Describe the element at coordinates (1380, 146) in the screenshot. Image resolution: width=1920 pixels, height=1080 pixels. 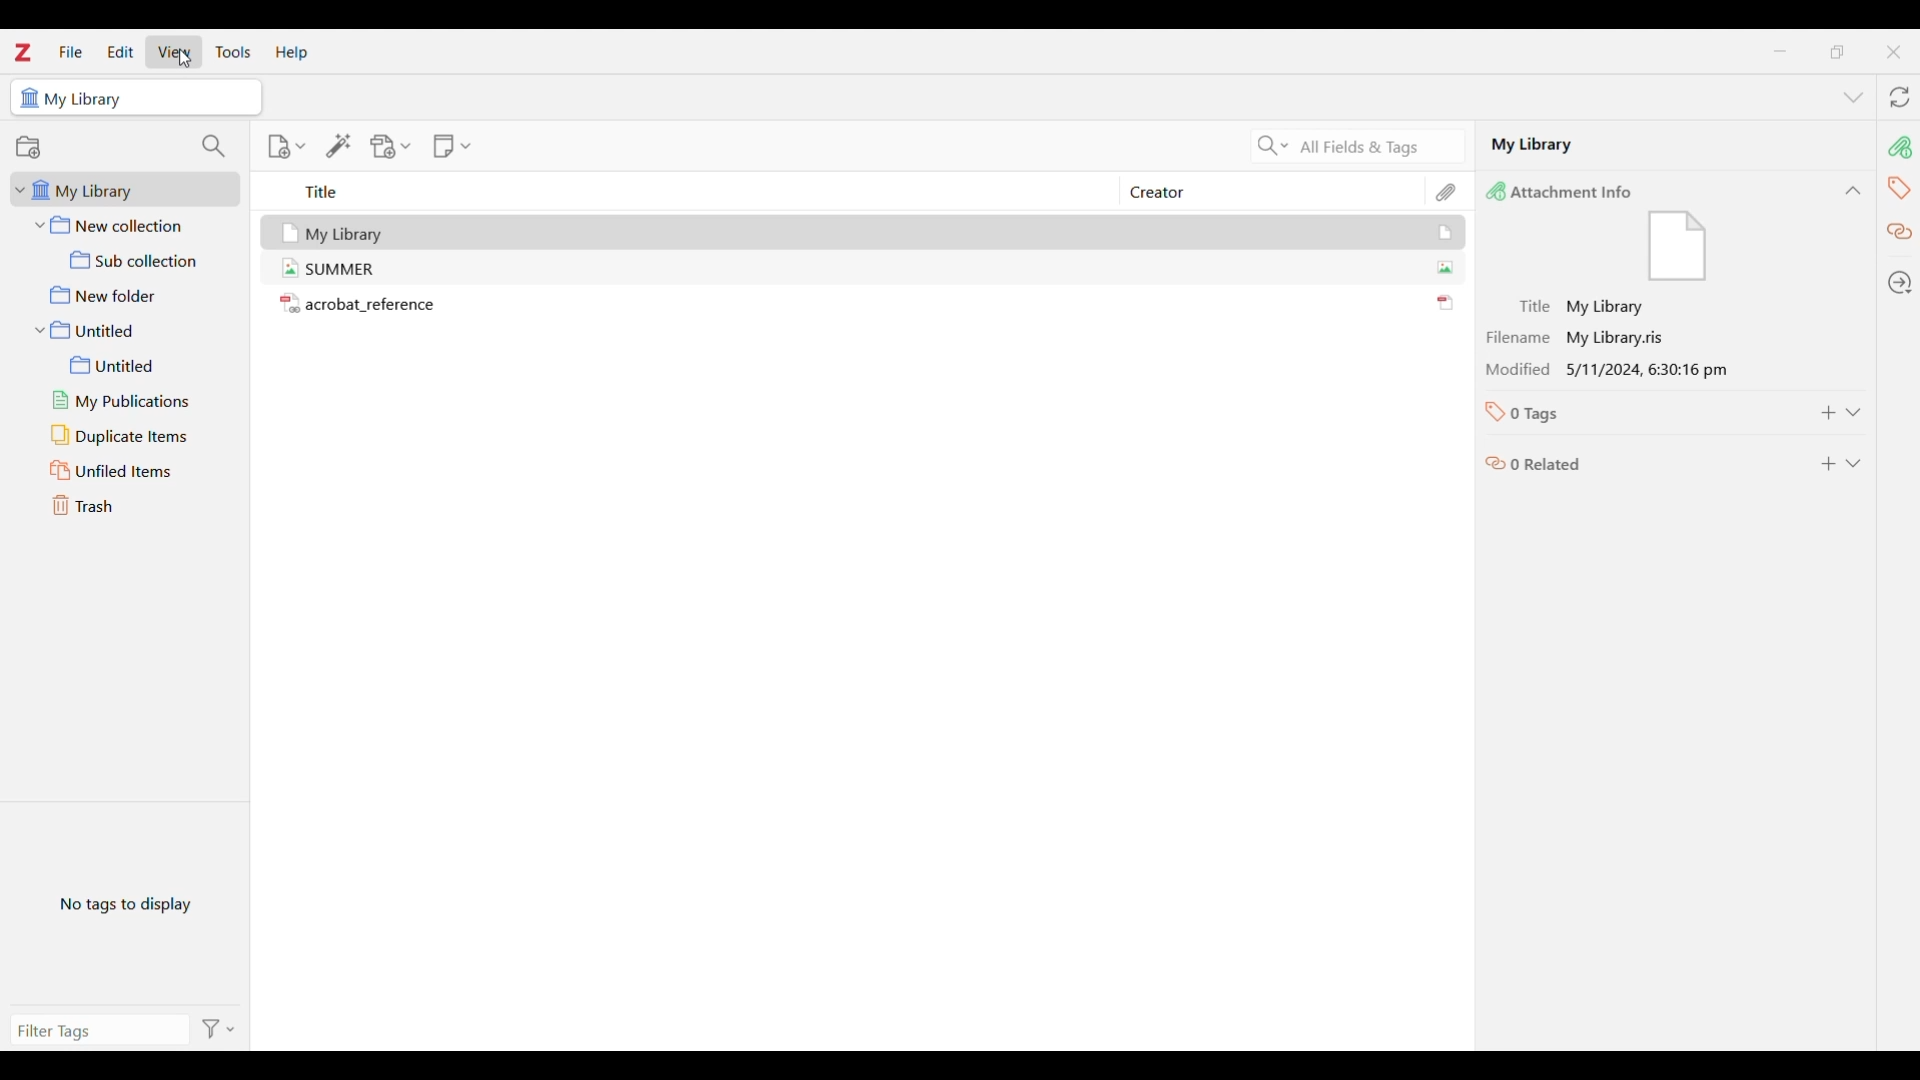
I see `Selected search criteria` at that location.